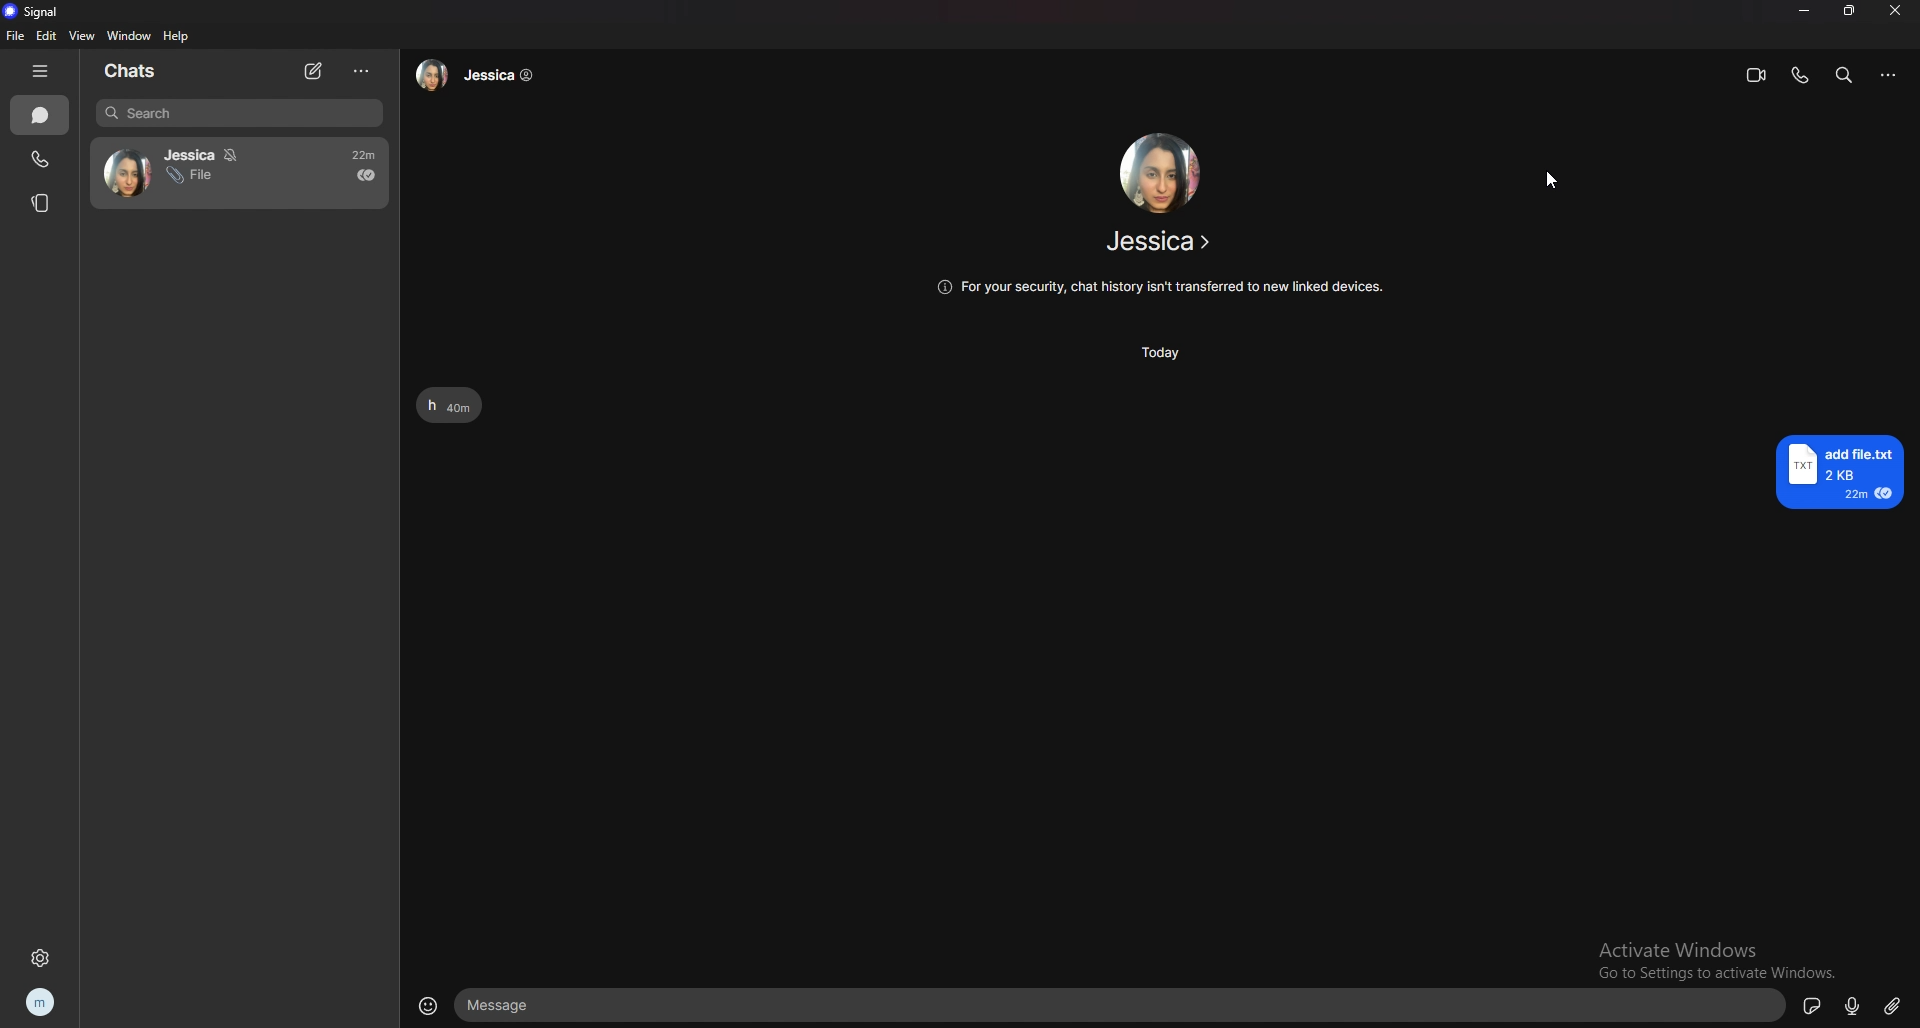  What do you see at coordinates (176, 36) in the screenshot?
I see `help` at bounding box center [176, 36].